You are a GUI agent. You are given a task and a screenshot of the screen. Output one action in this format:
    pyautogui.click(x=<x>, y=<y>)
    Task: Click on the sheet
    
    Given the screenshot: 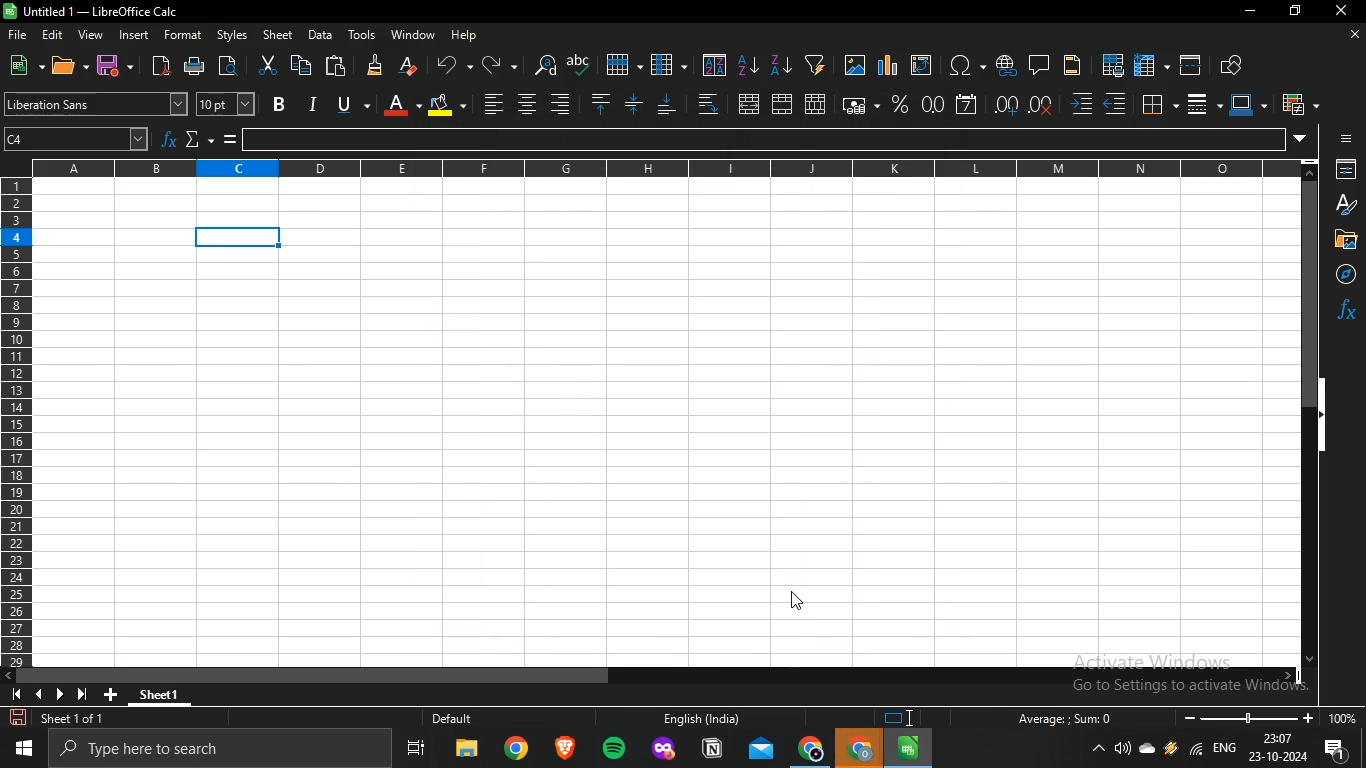 What is the action you would take?
    pyautogui.click(x=279, y=35)
    